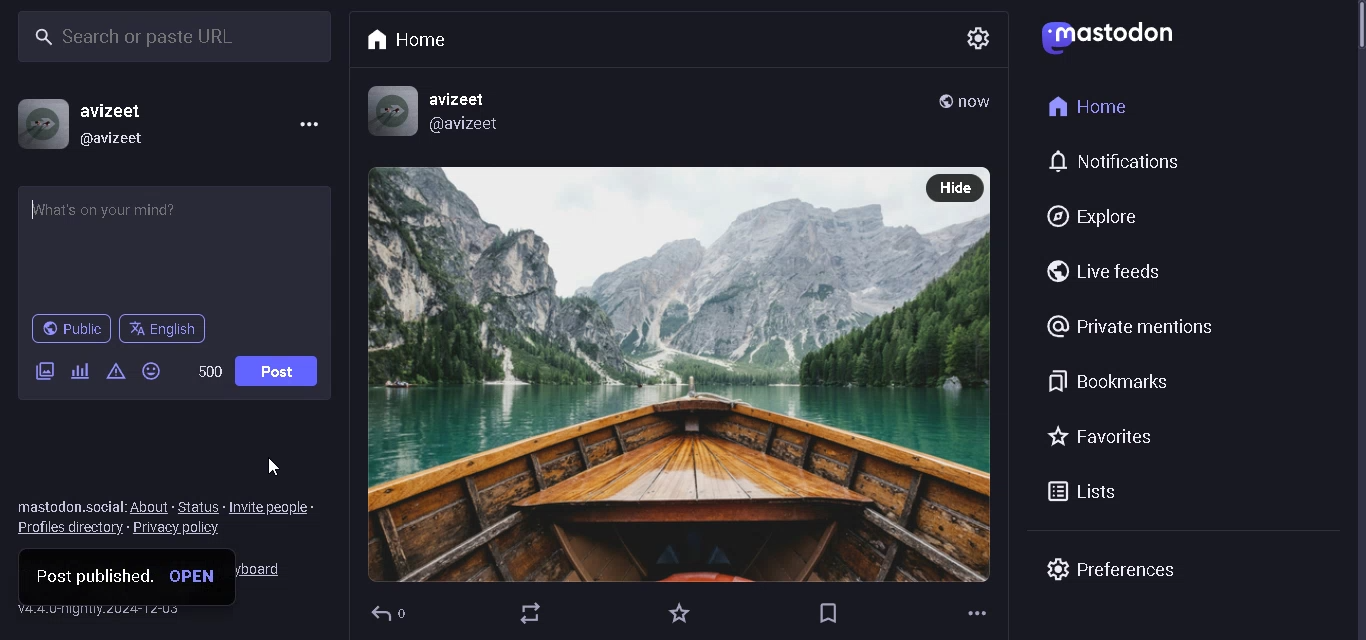  What do you see at coordinates (78, 370) in the screenshot?
I see `add poll` at bounding box center [78, 370].